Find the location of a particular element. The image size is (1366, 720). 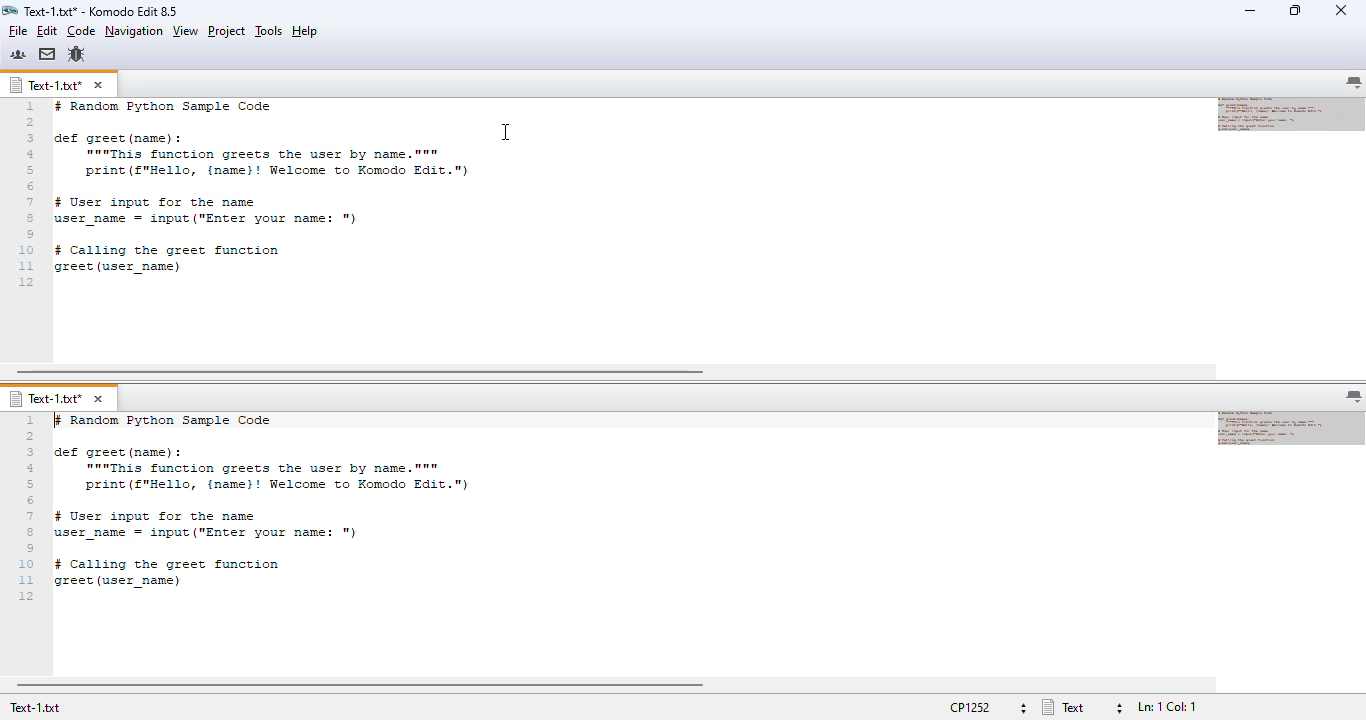

list all tabs is located at coordinates (1354, 83).